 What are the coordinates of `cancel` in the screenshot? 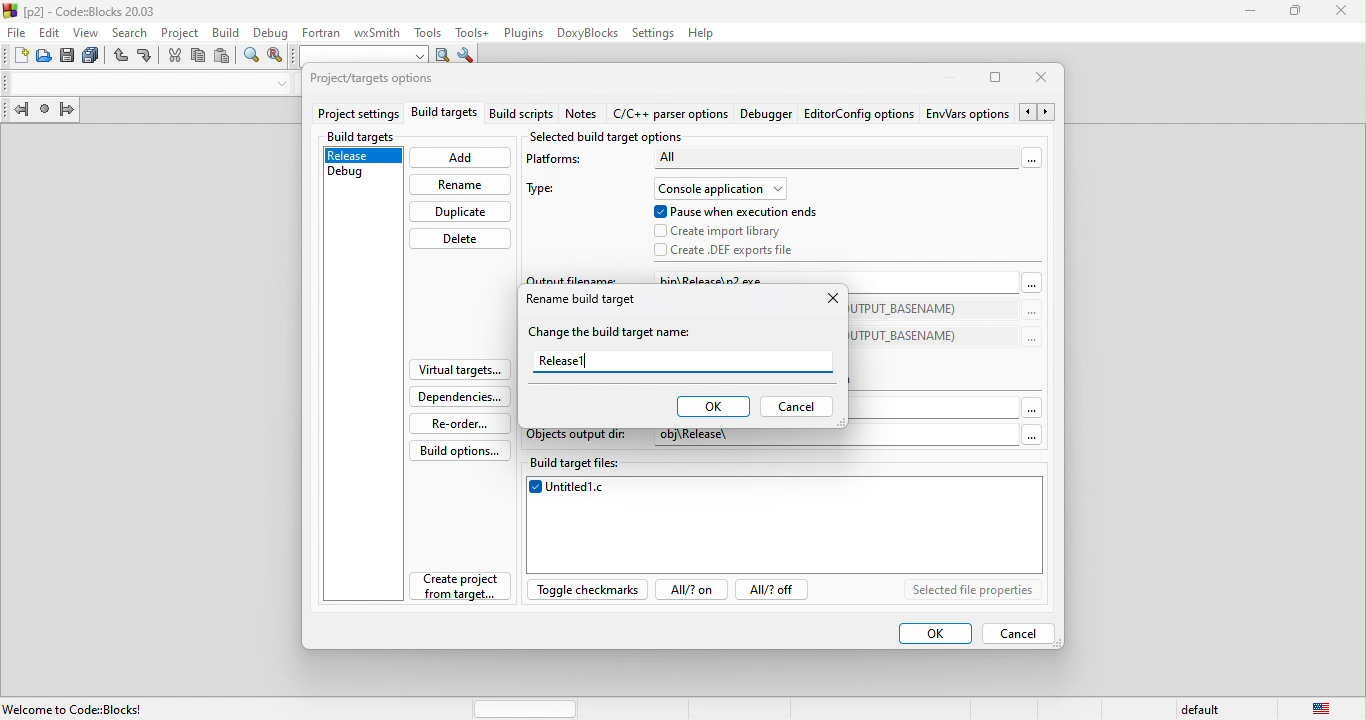 It's located at (796, 407).